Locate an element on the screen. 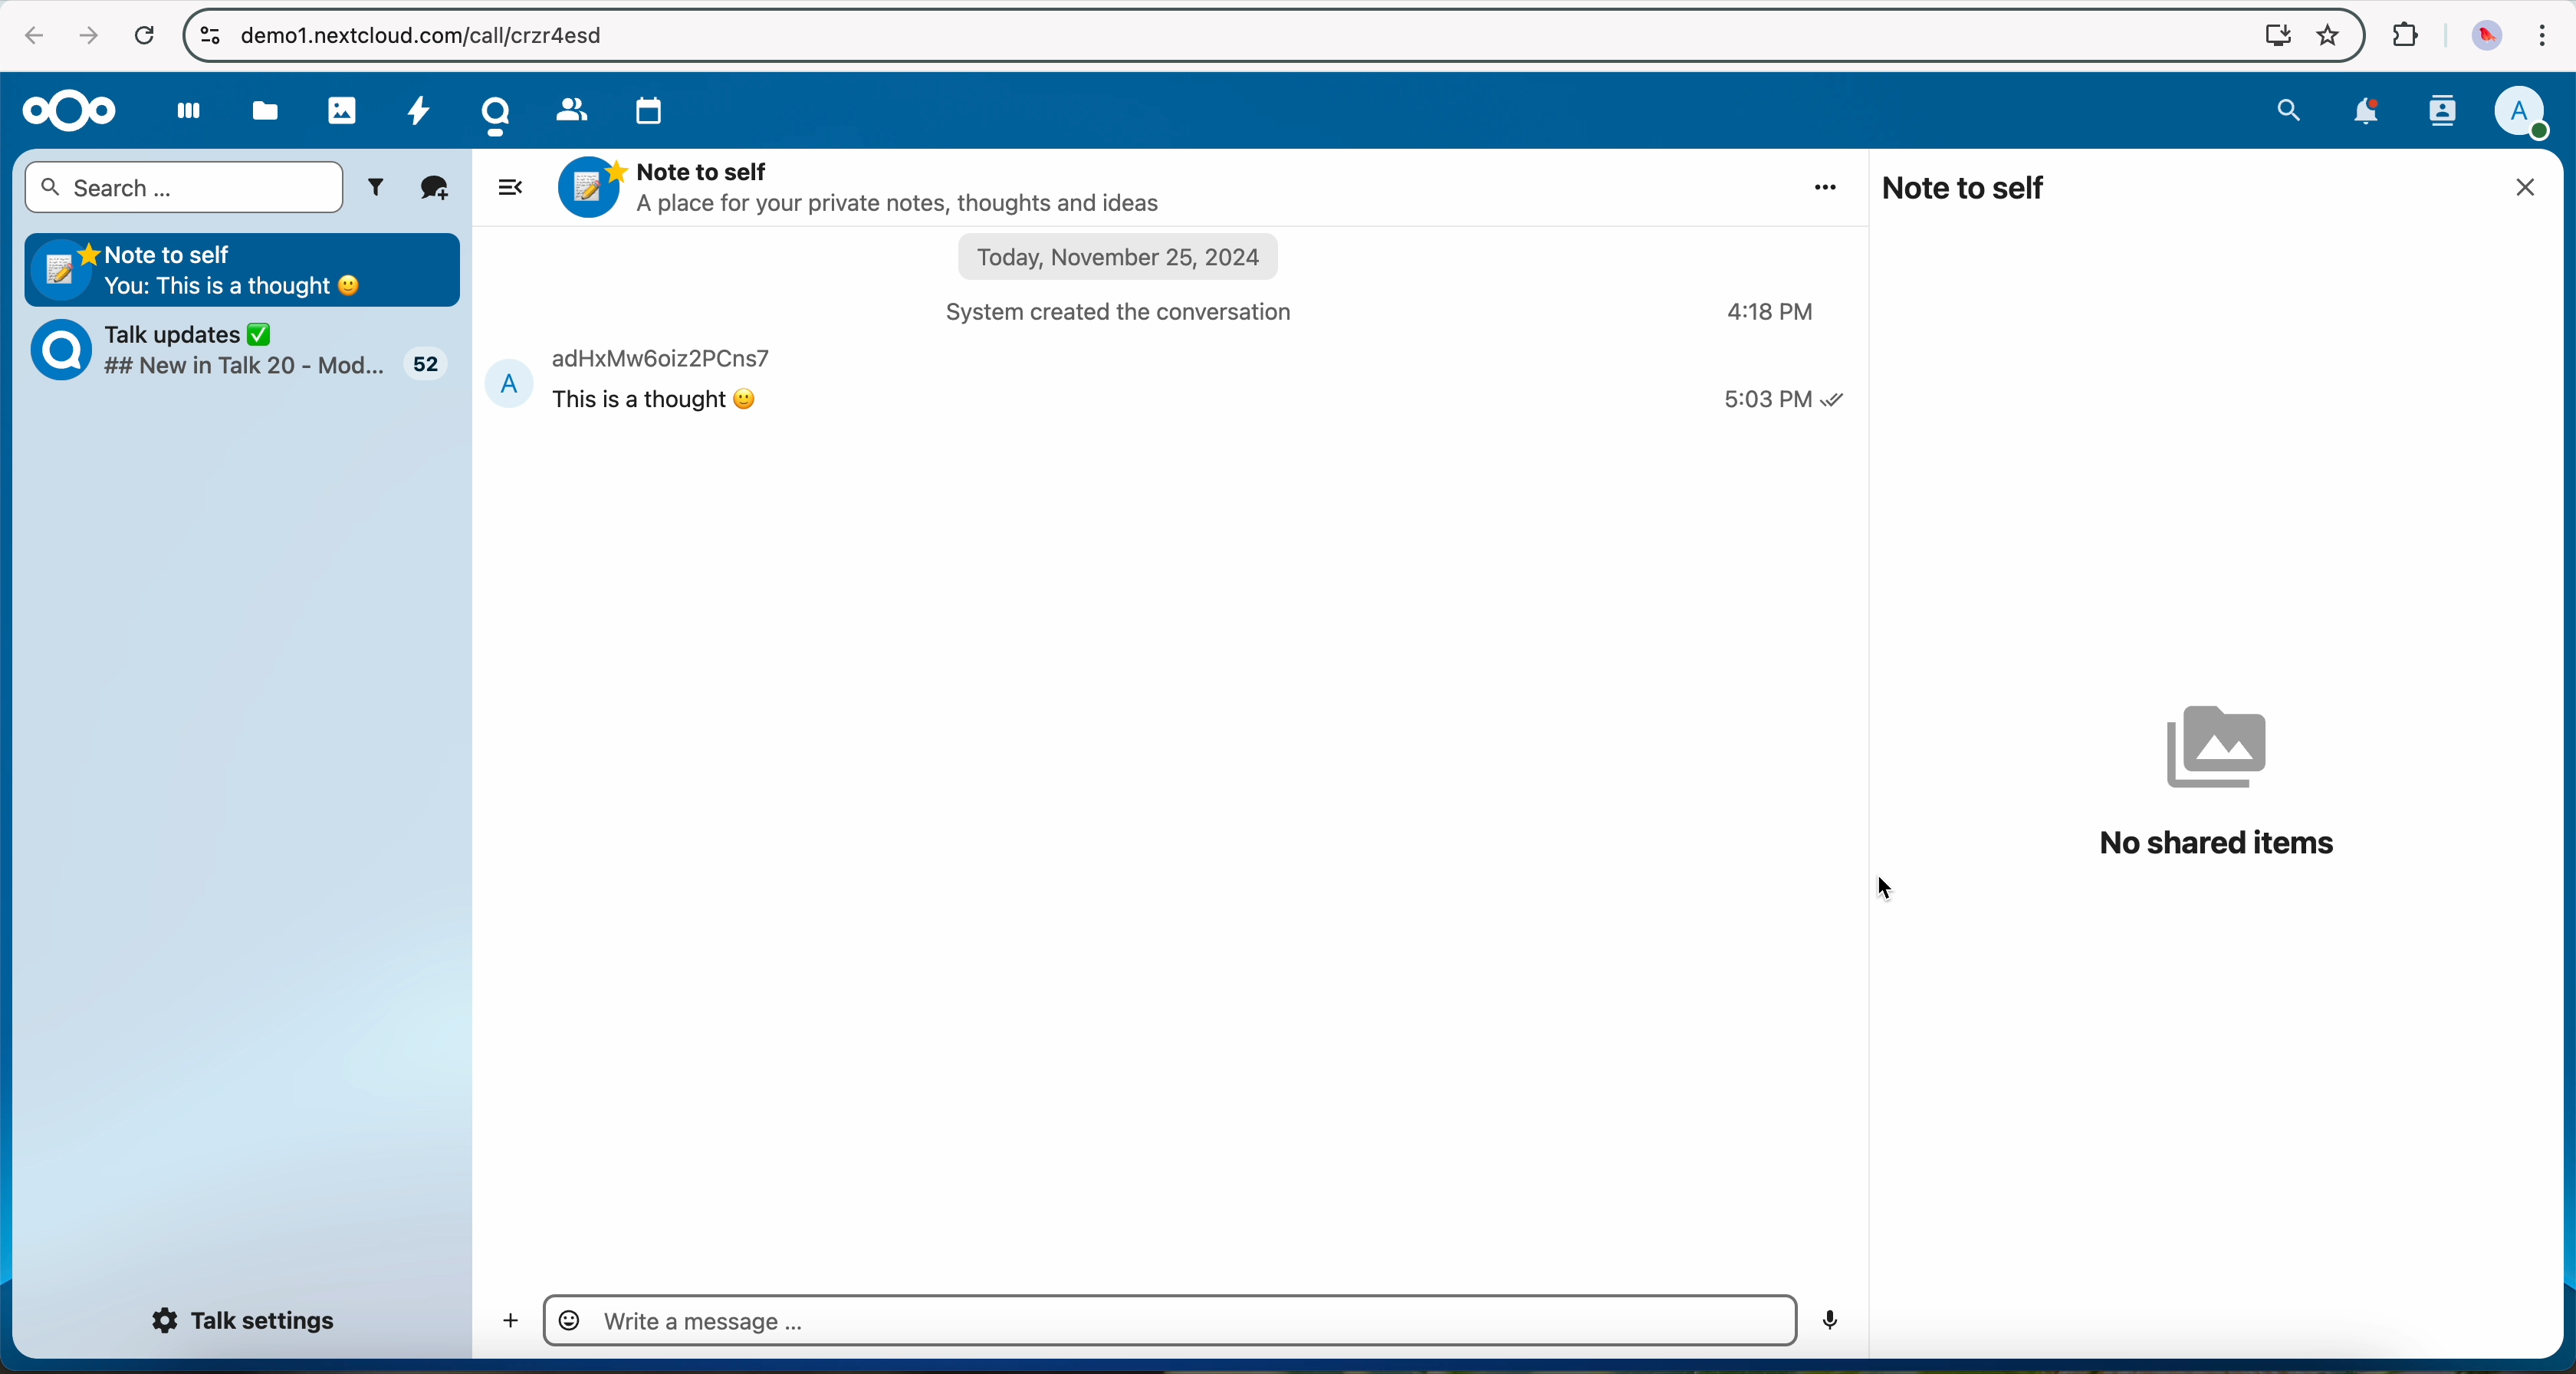  refresh the page is located at coordinates (143, 34).